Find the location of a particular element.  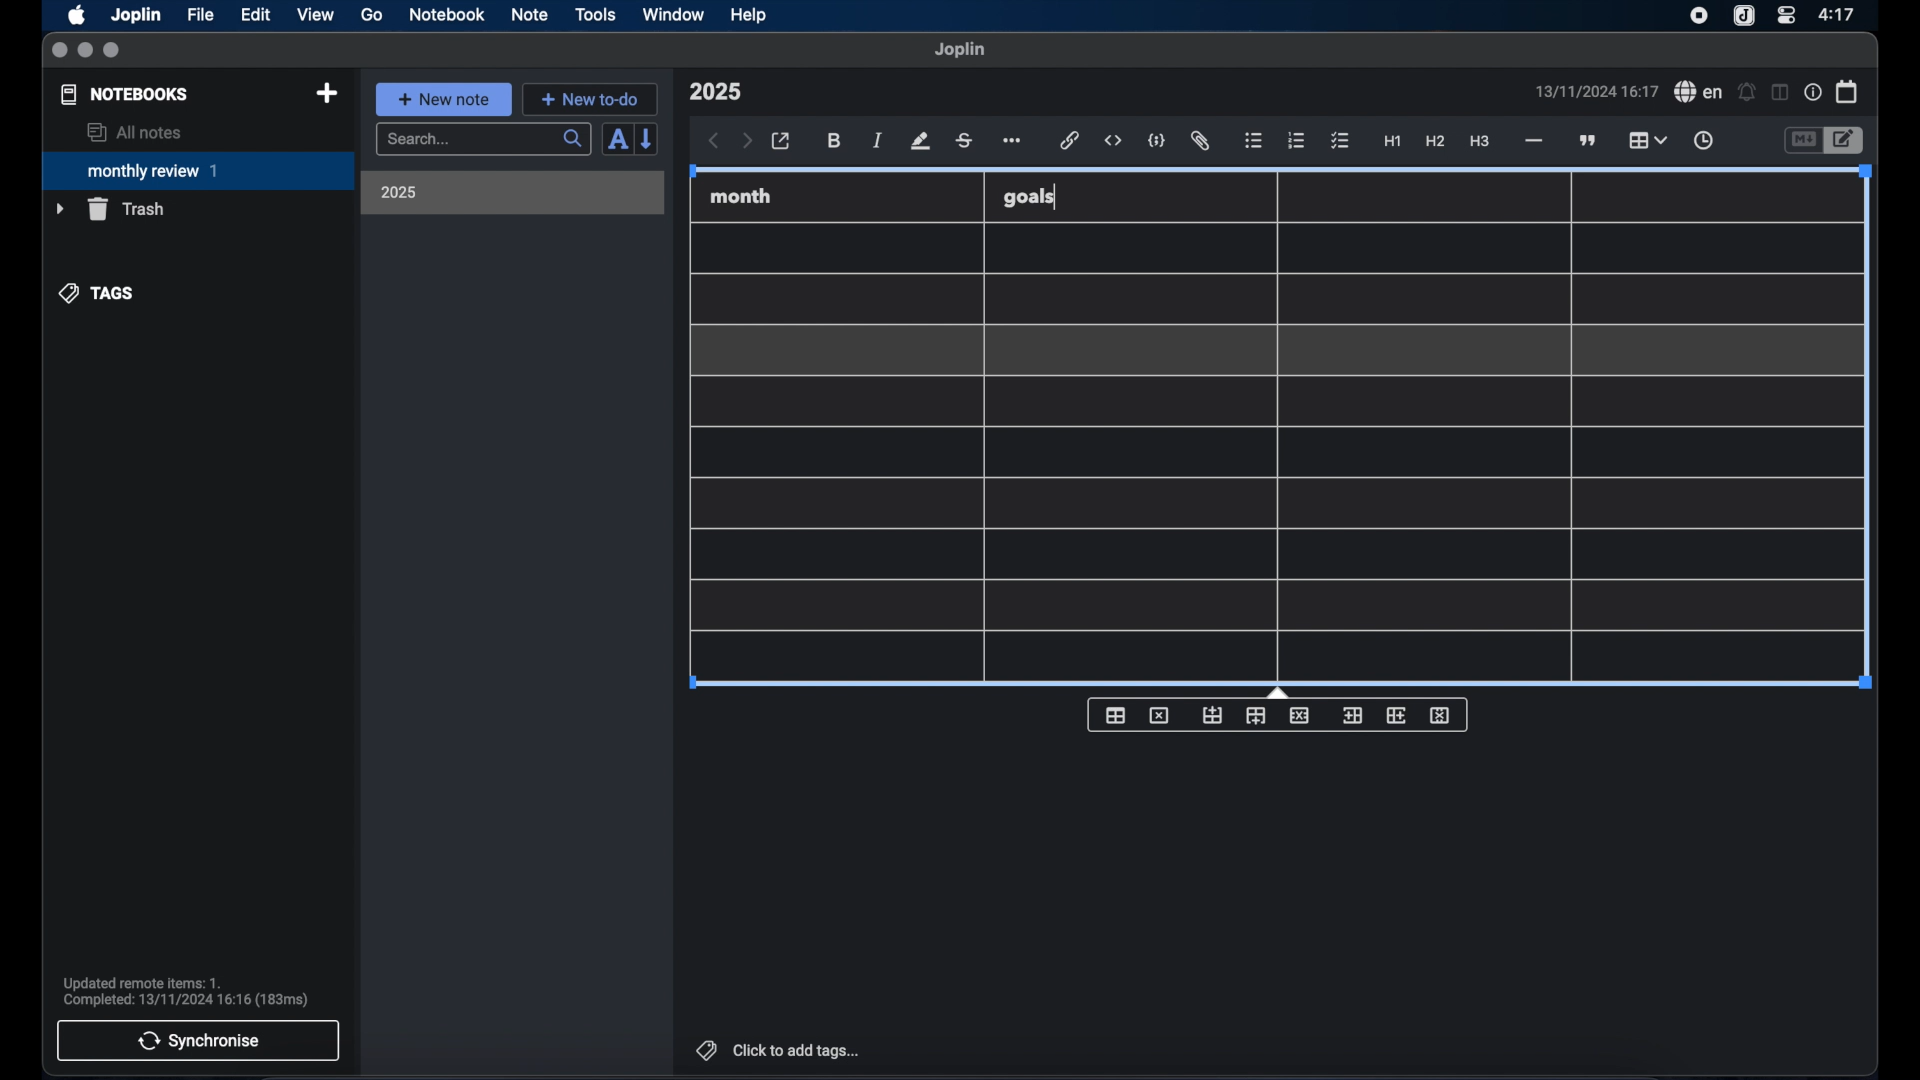

more options is located at coordinates (1014, 142).